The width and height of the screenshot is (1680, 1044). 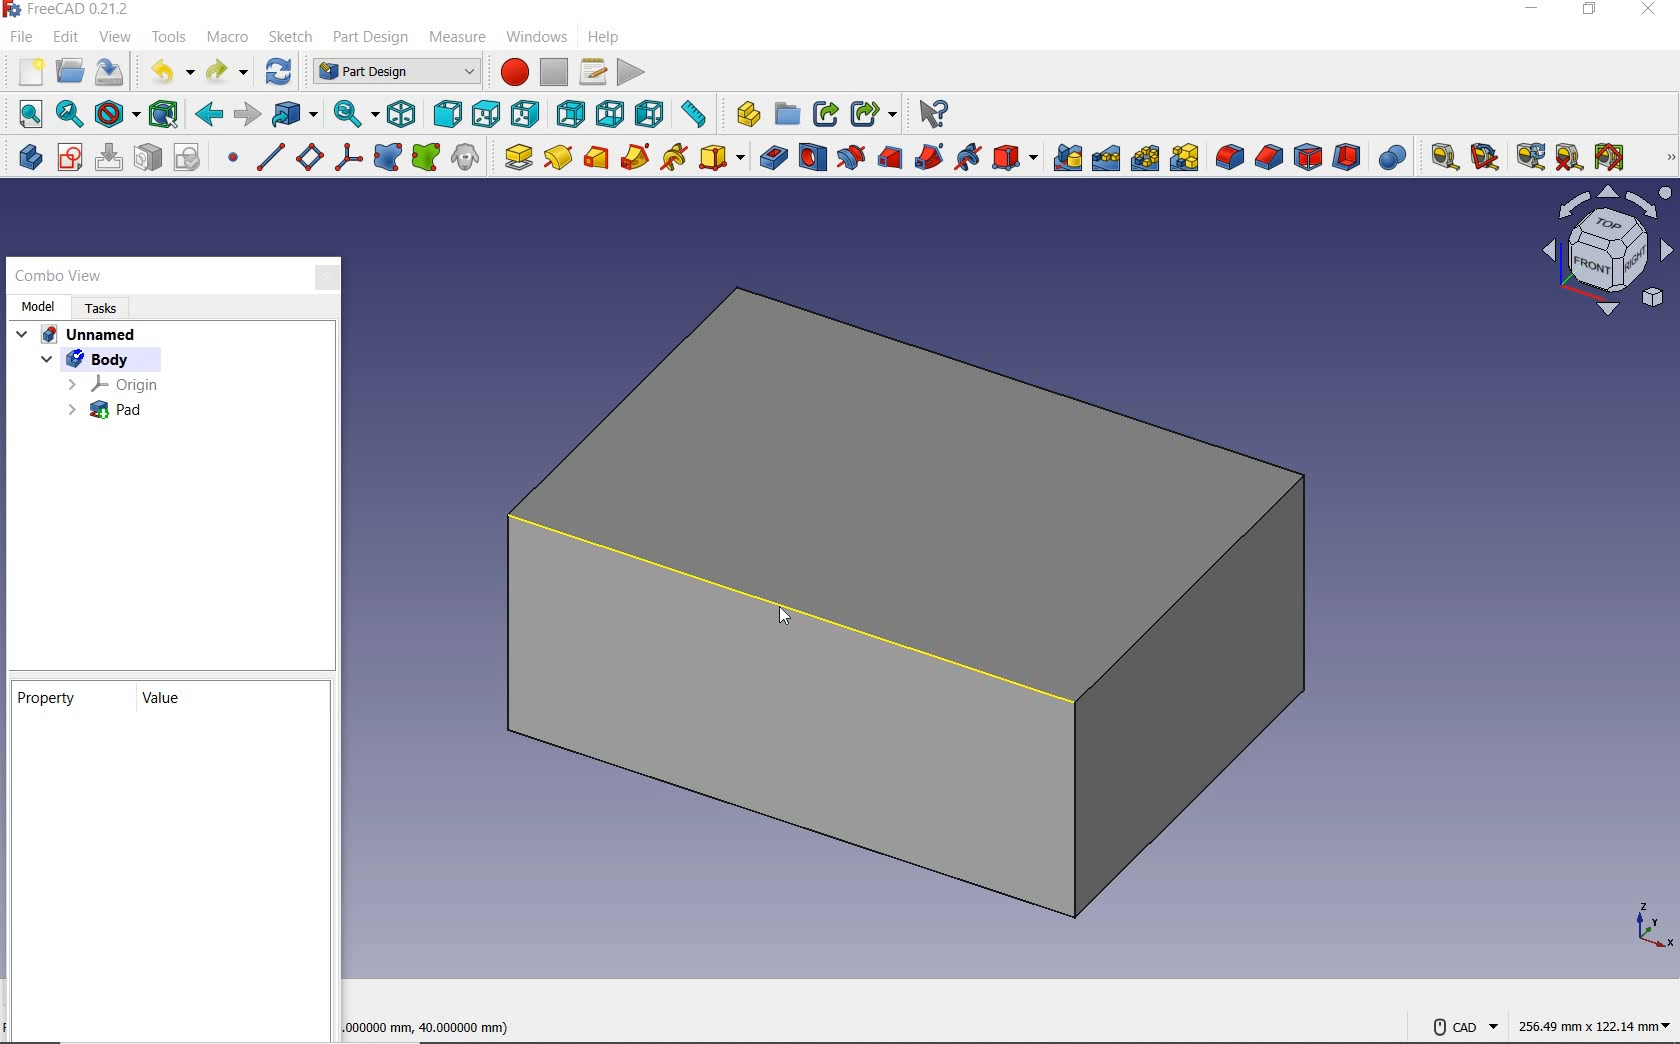 What do you see at coordinates (448, 113) in the screenshot?
I see `front` at bounding box center [448, 113].